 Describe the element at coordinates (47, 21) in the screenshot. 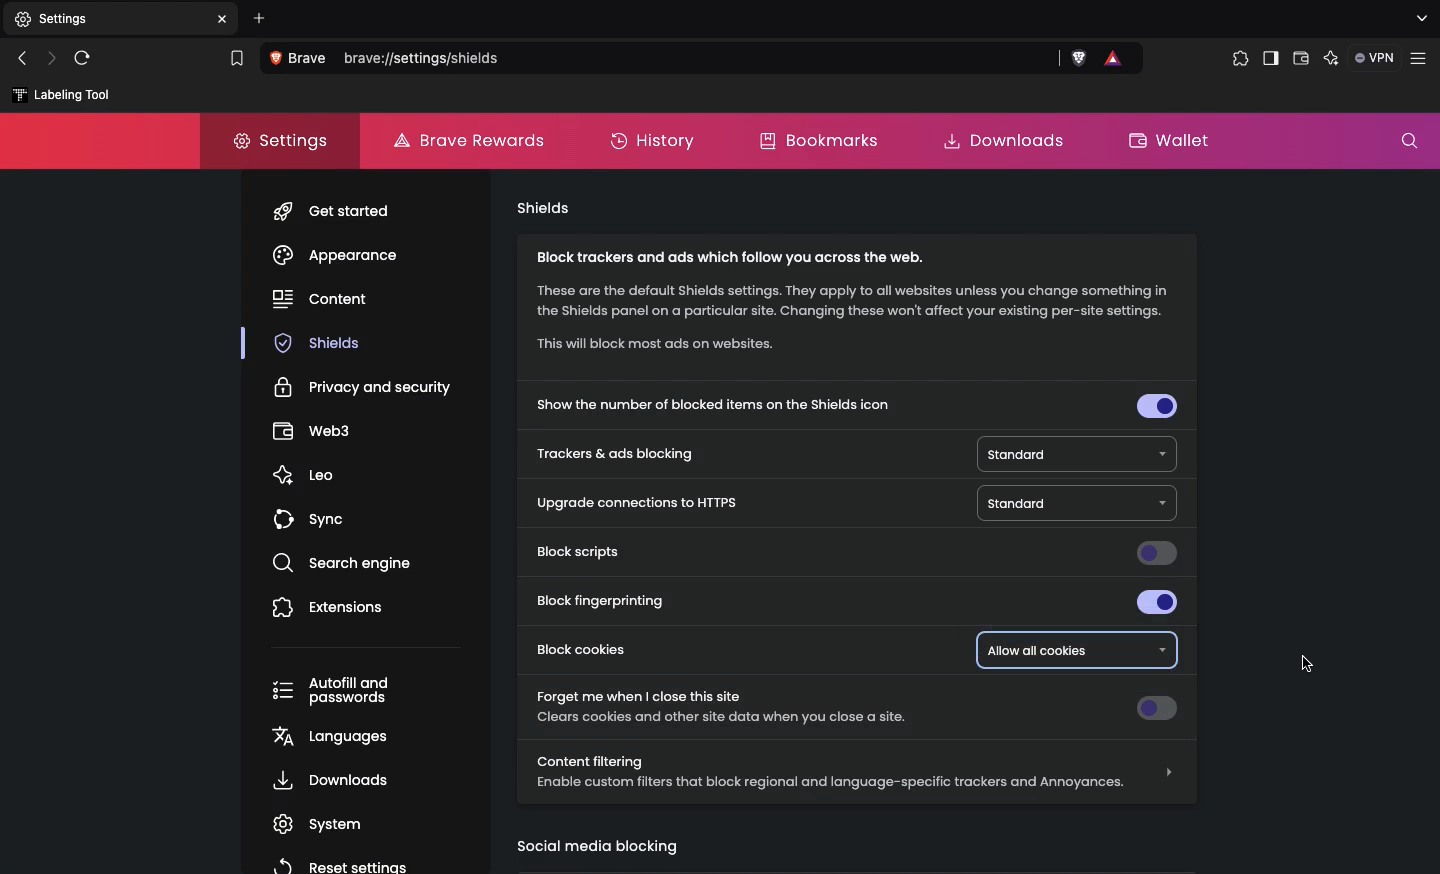

I see `New tab` at that location.